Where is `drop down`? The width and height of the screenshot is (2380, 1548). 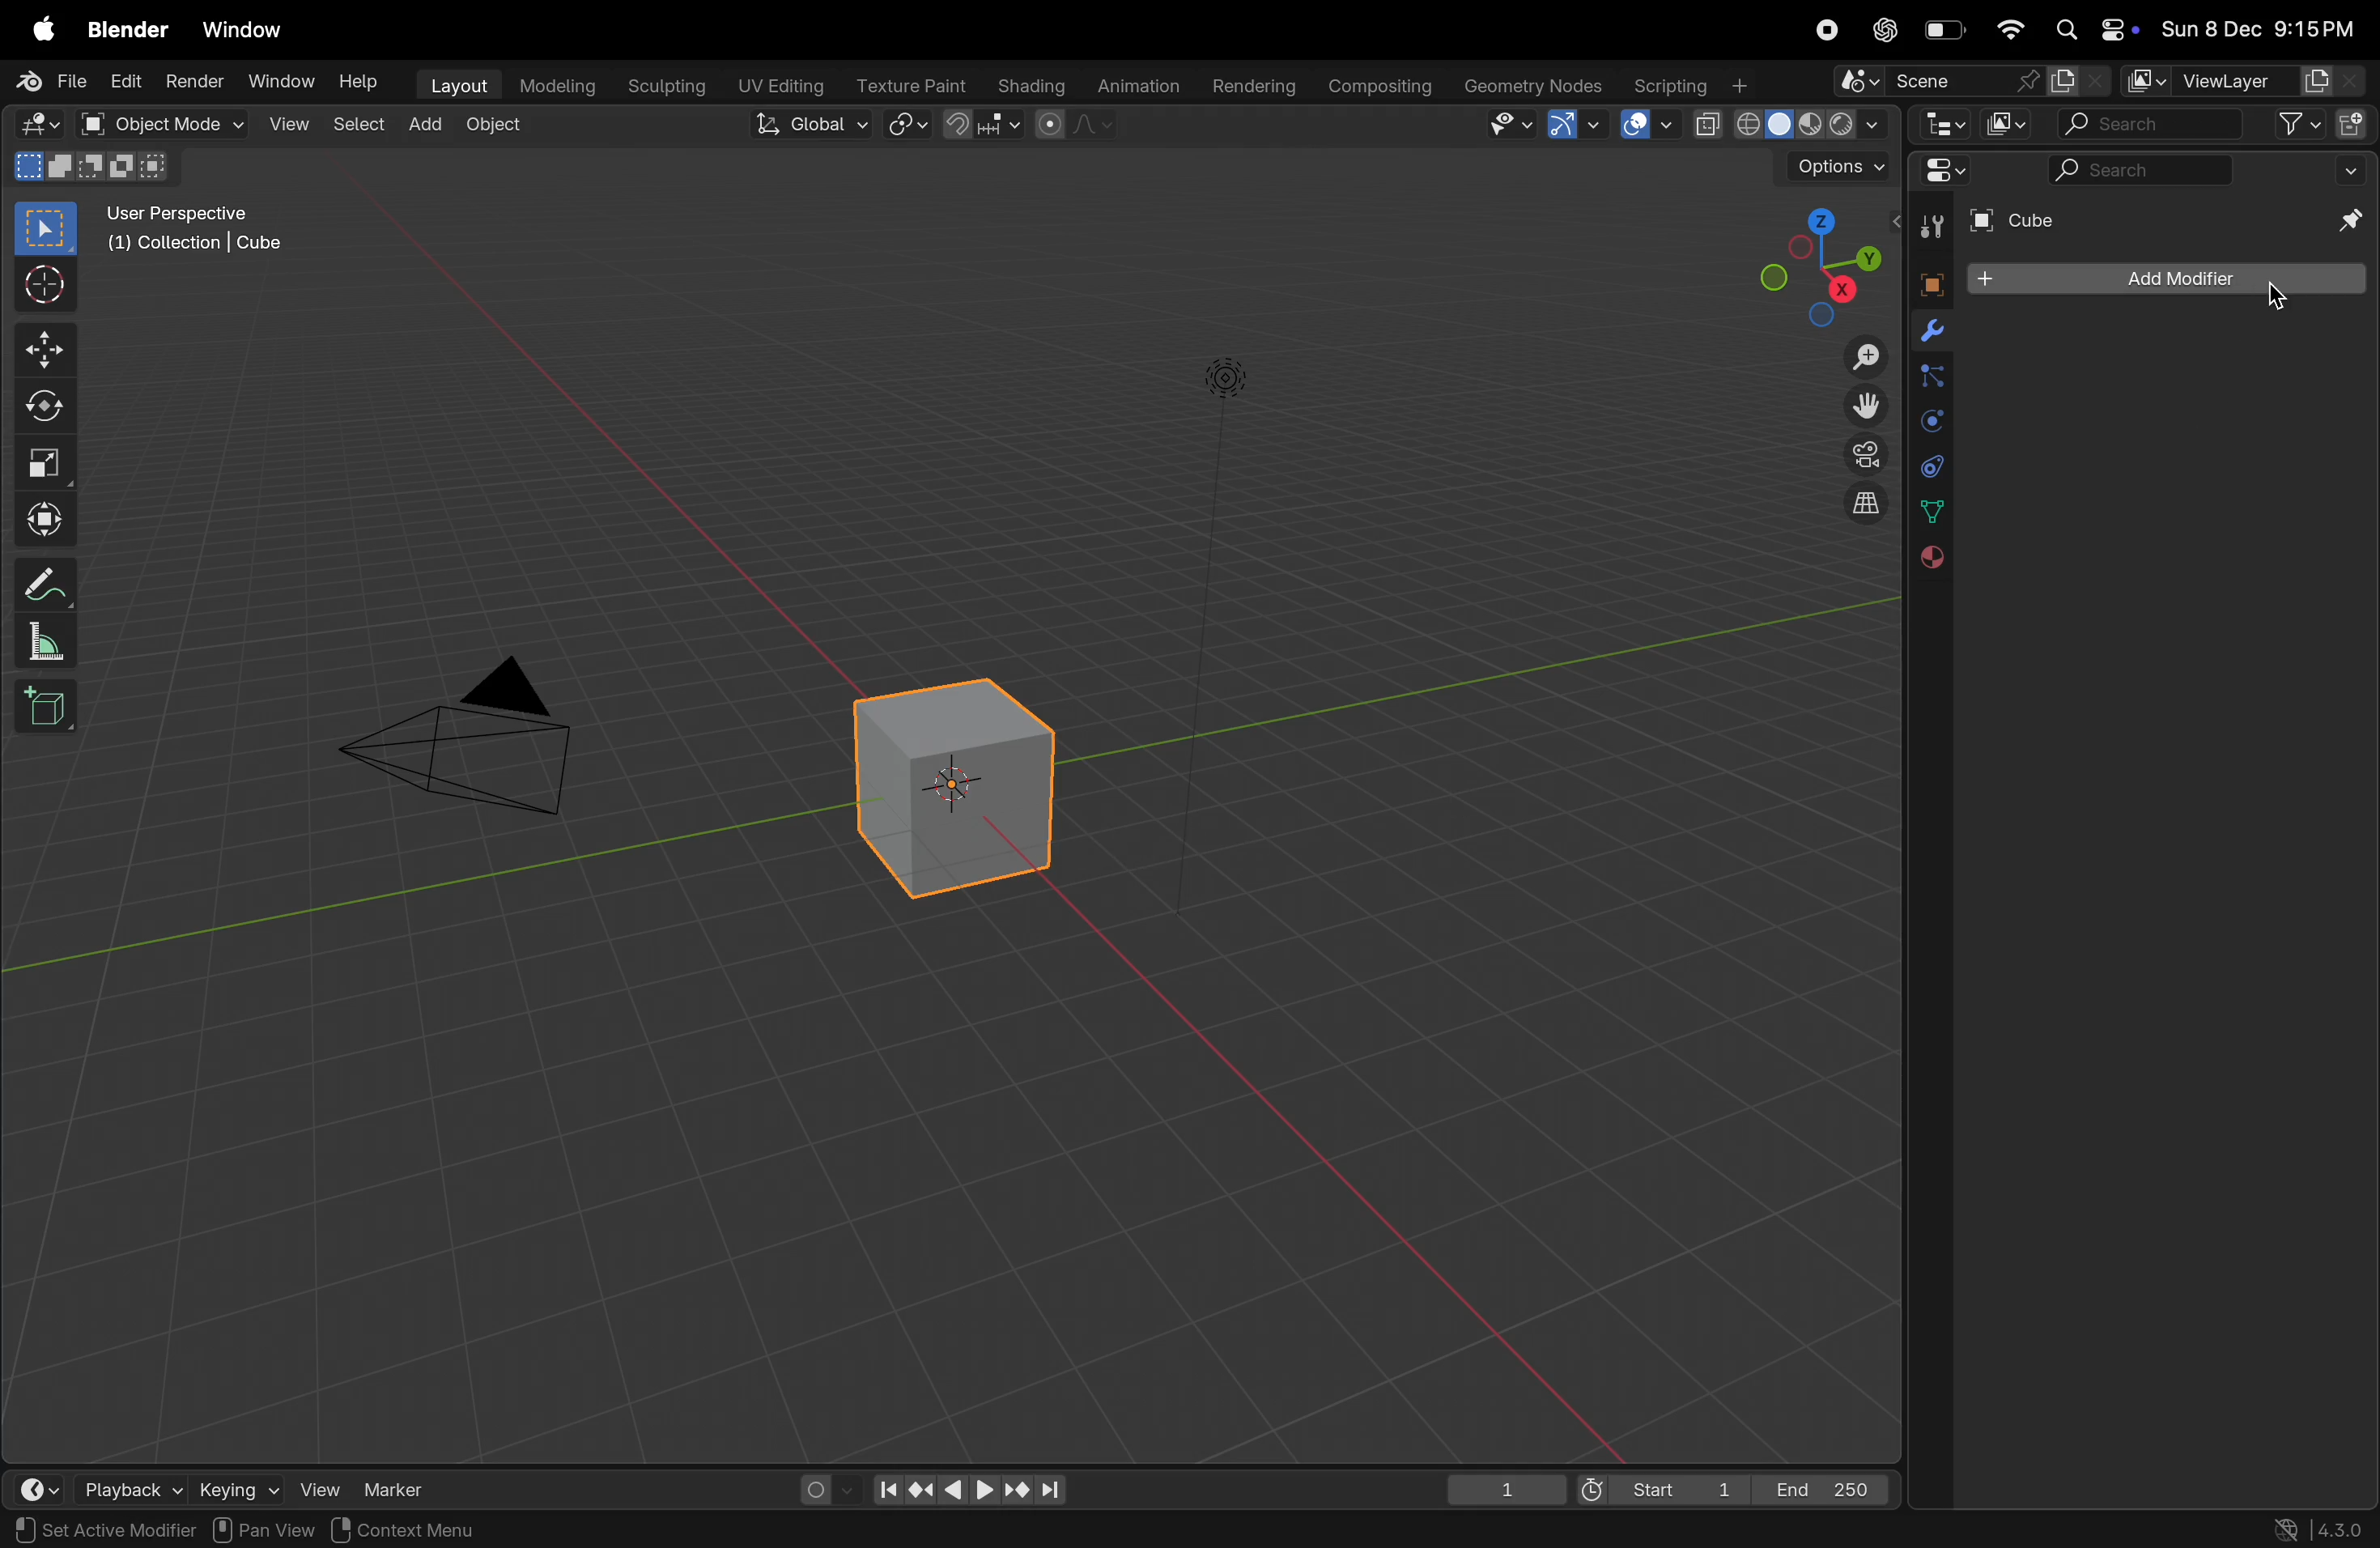
drop down is located at coordinates (2355, 169).